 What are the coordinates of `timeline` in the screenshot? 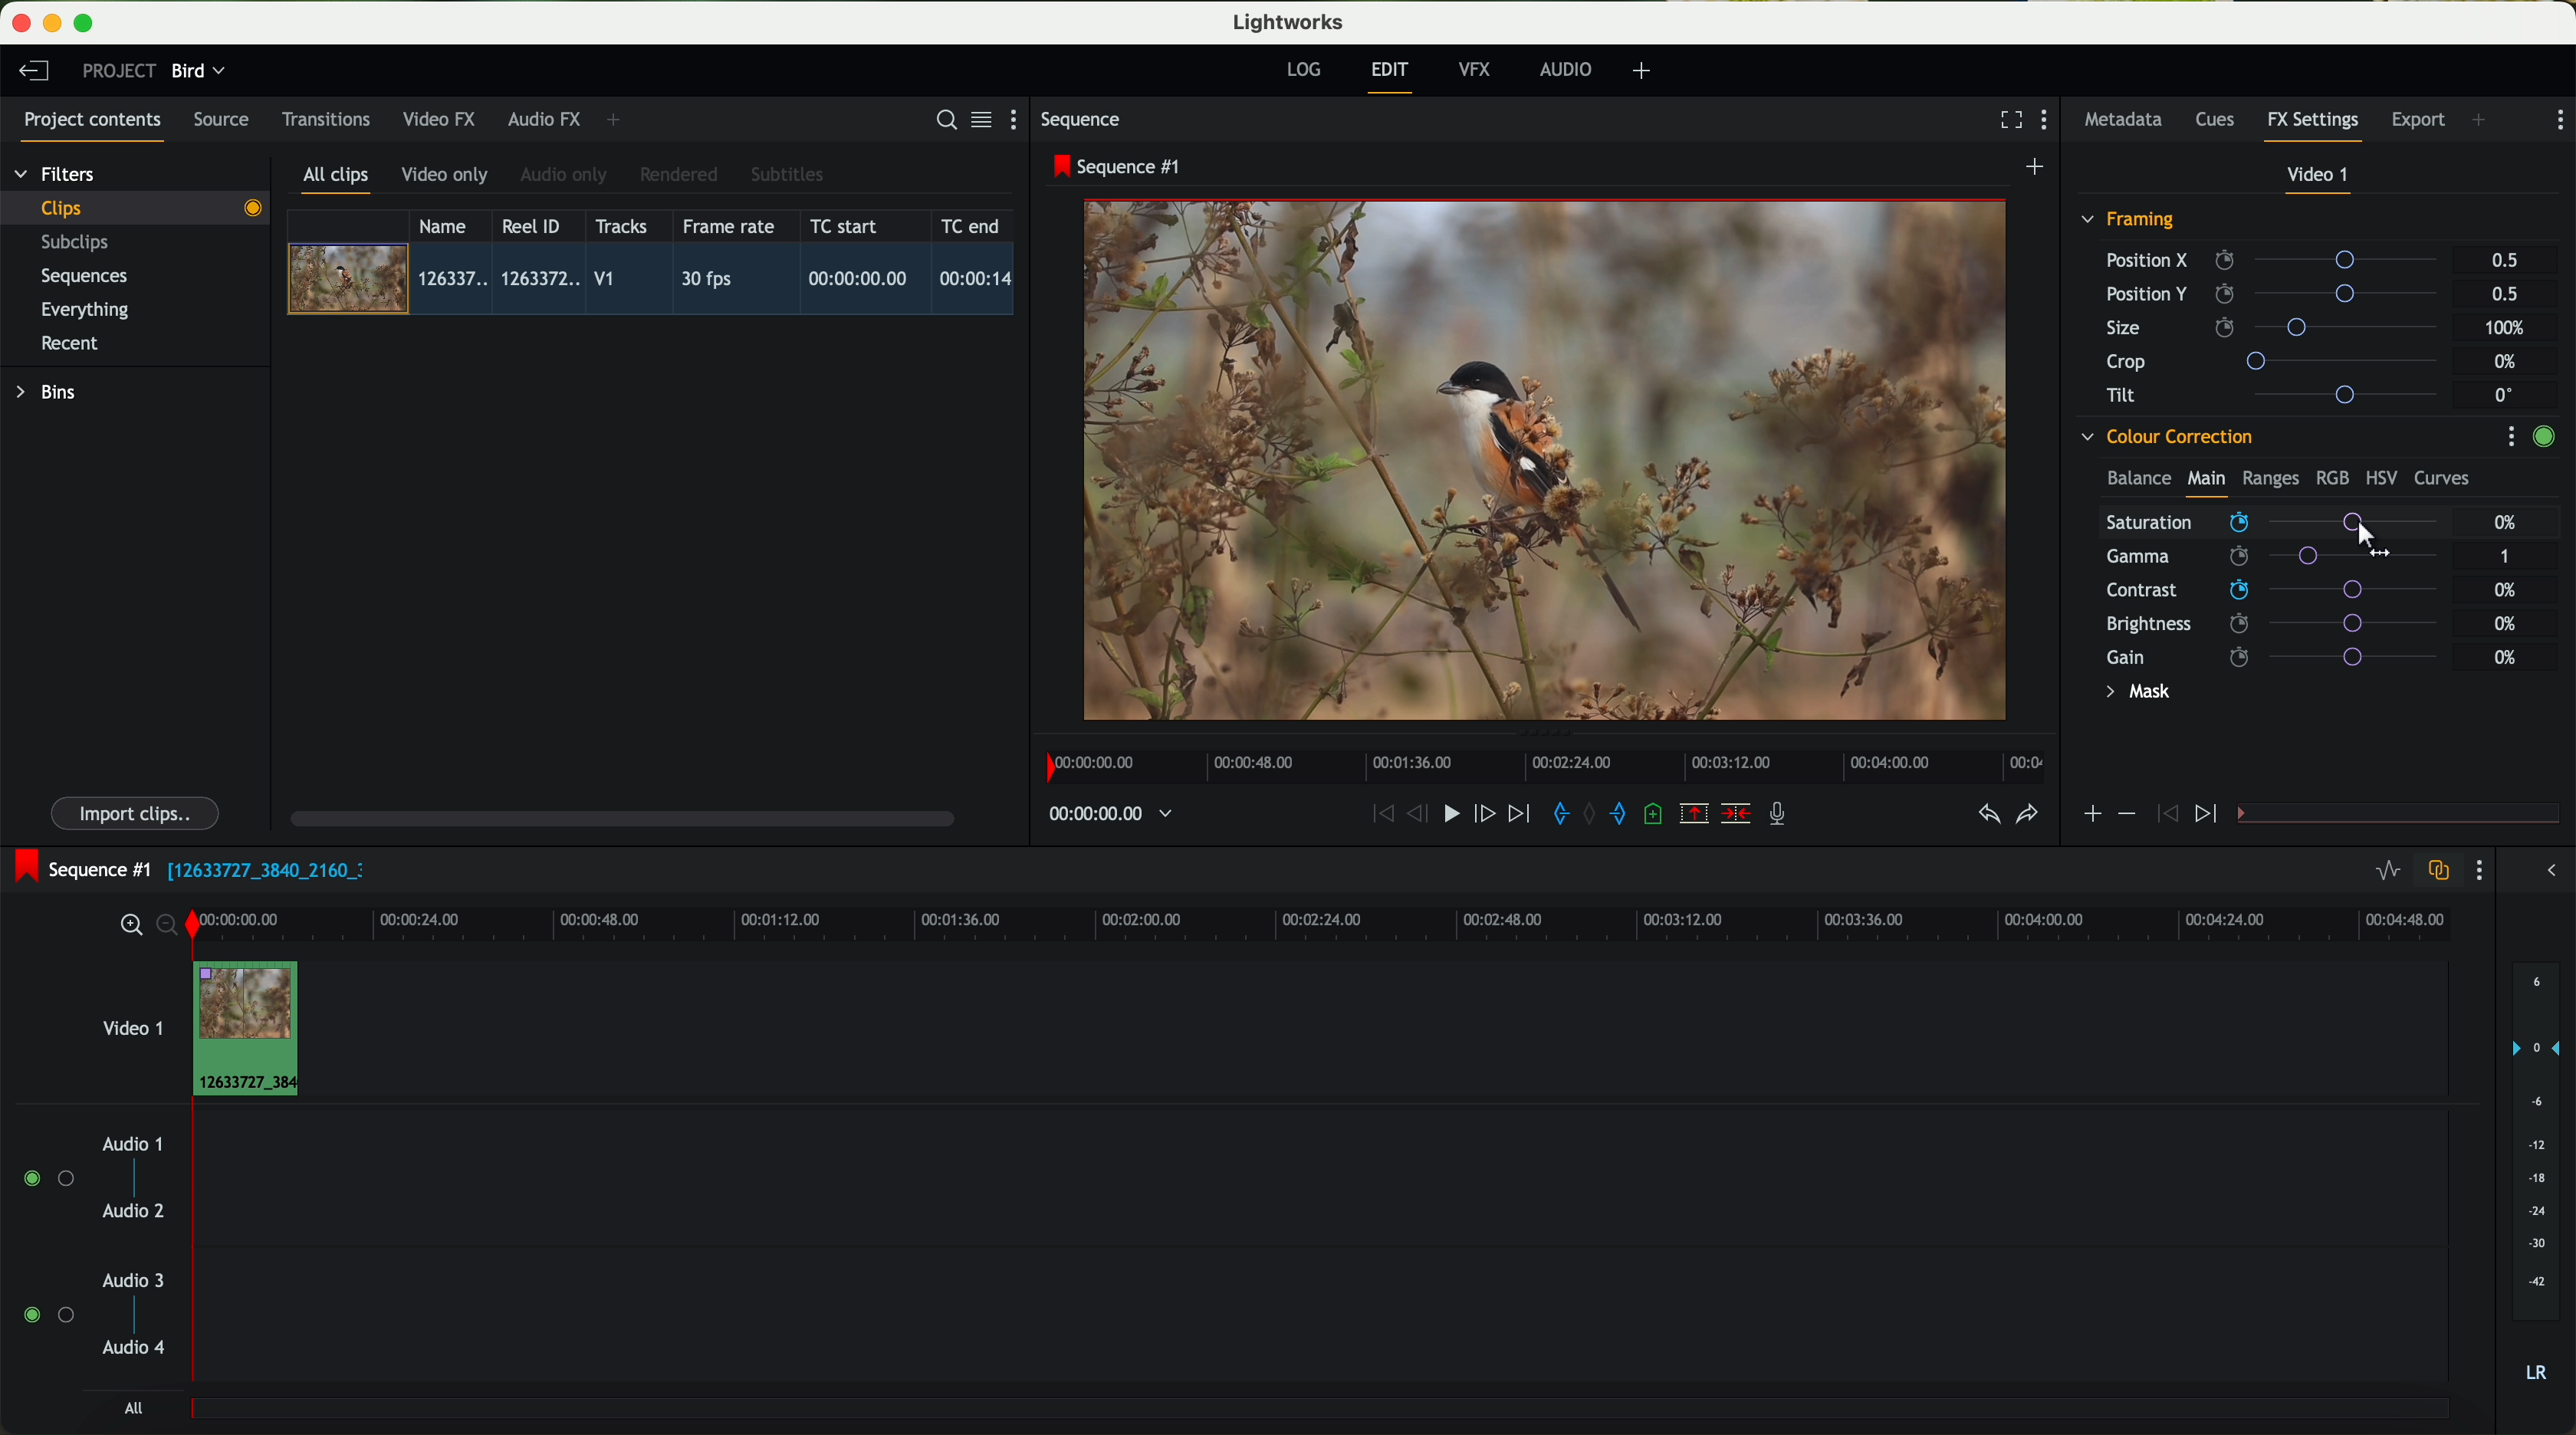 It's located at (1539, 761).